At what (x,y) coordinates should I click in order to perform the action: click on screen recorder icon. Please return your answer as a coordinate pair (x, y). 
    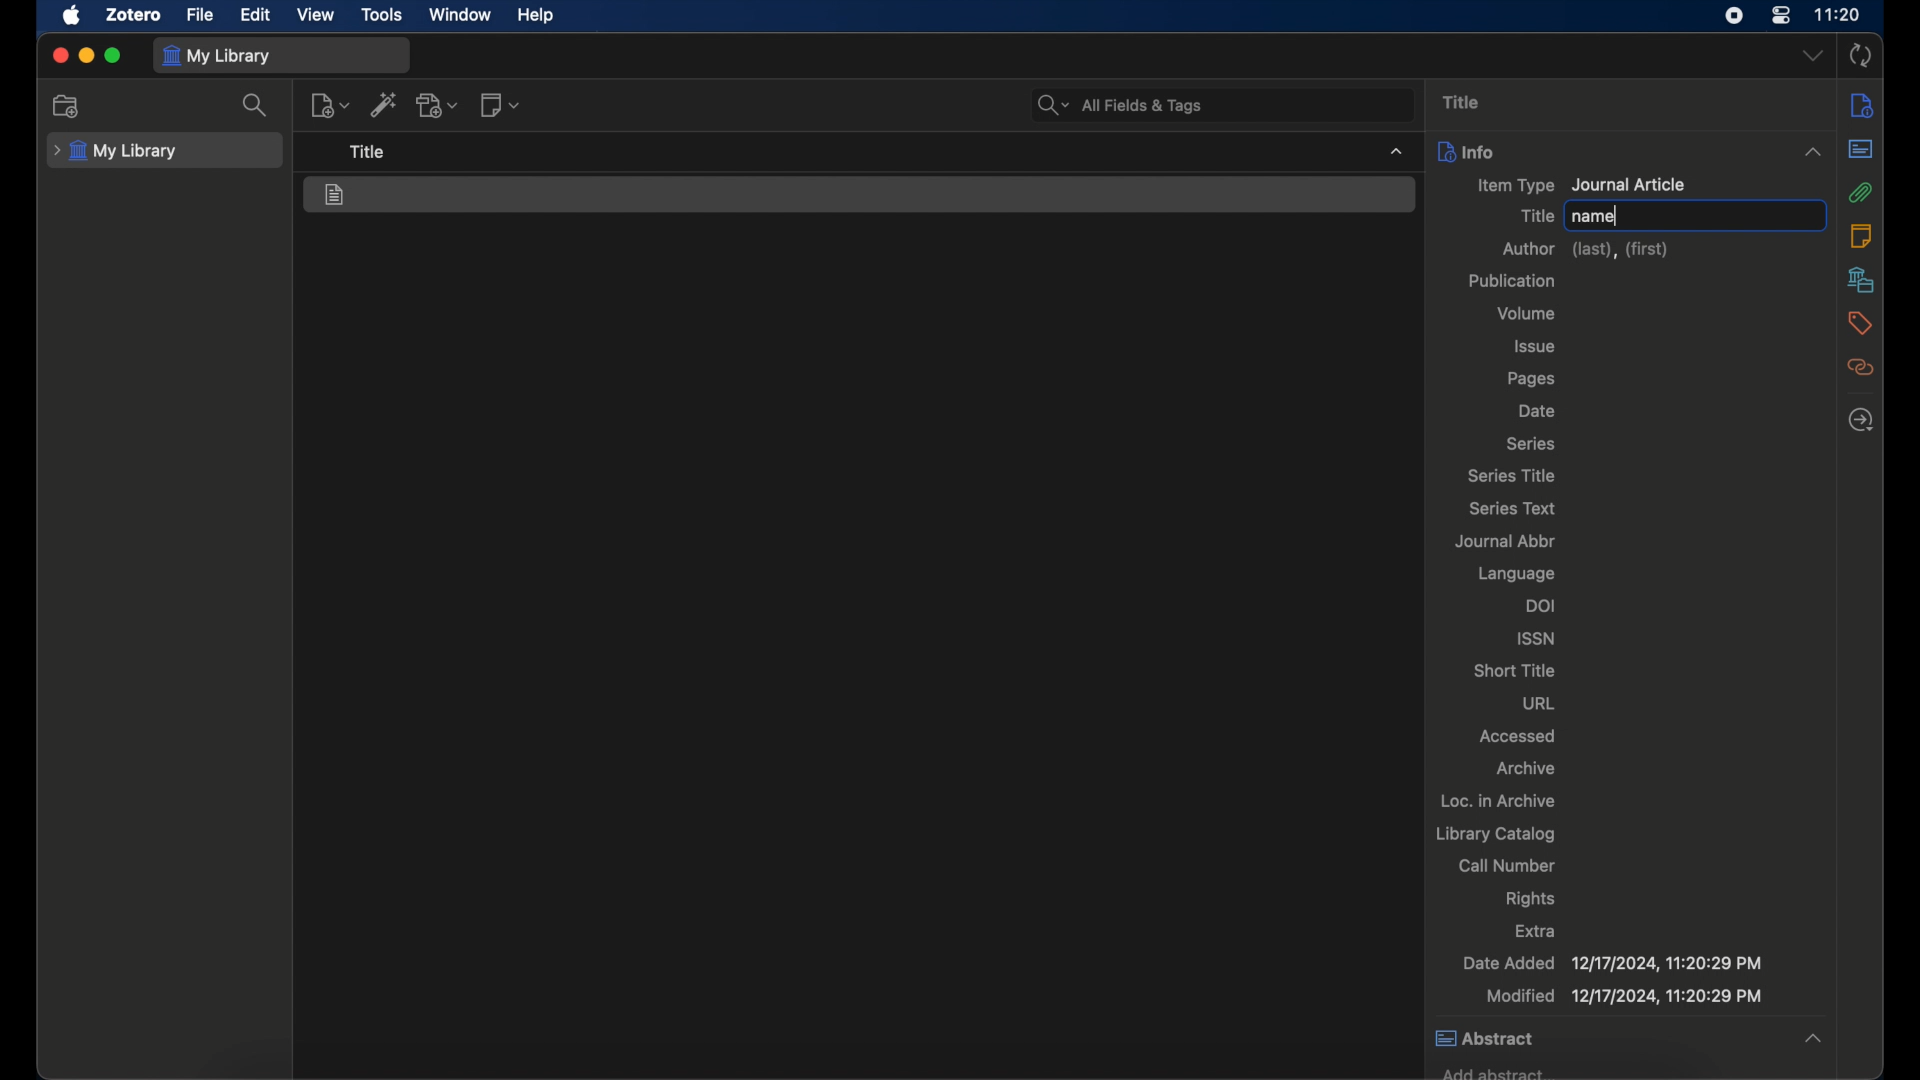
    Looking at the image, I should click on (1735, 16).